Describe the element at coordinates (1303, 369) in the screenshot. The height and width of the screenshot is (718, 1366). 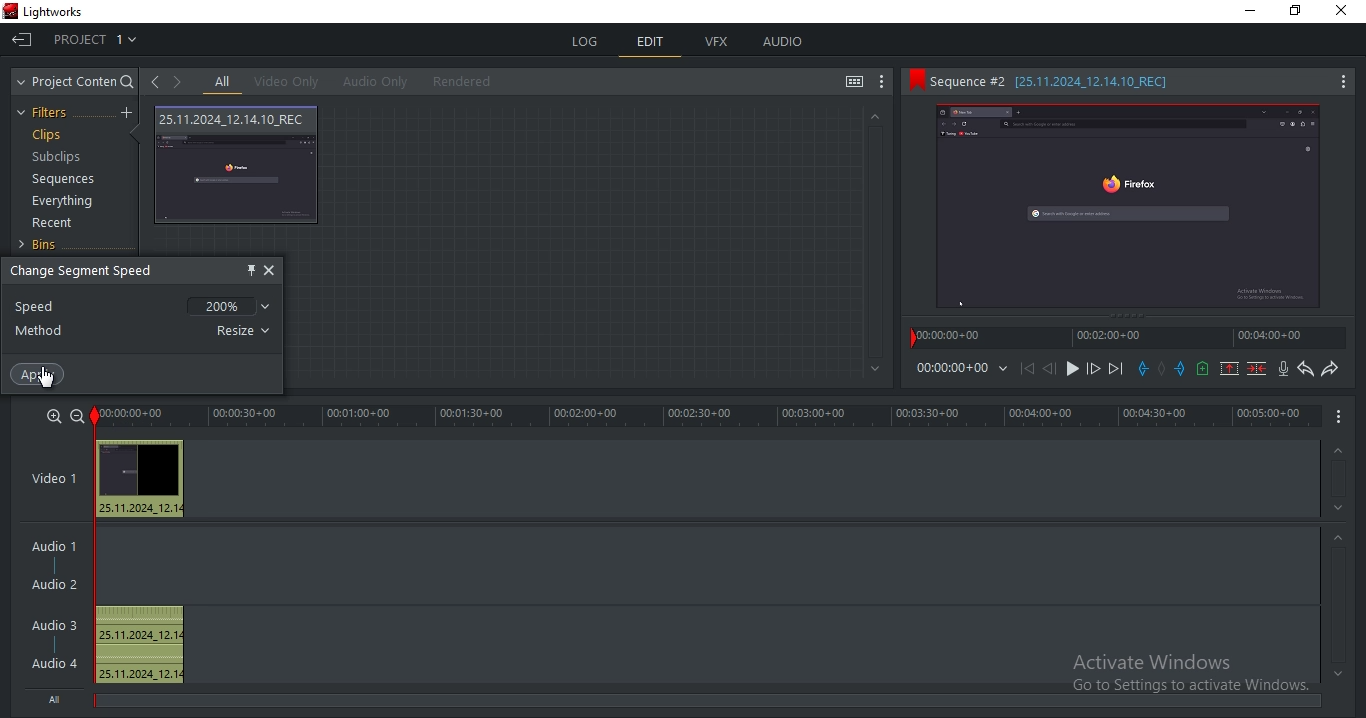
I see `undo` at that location.